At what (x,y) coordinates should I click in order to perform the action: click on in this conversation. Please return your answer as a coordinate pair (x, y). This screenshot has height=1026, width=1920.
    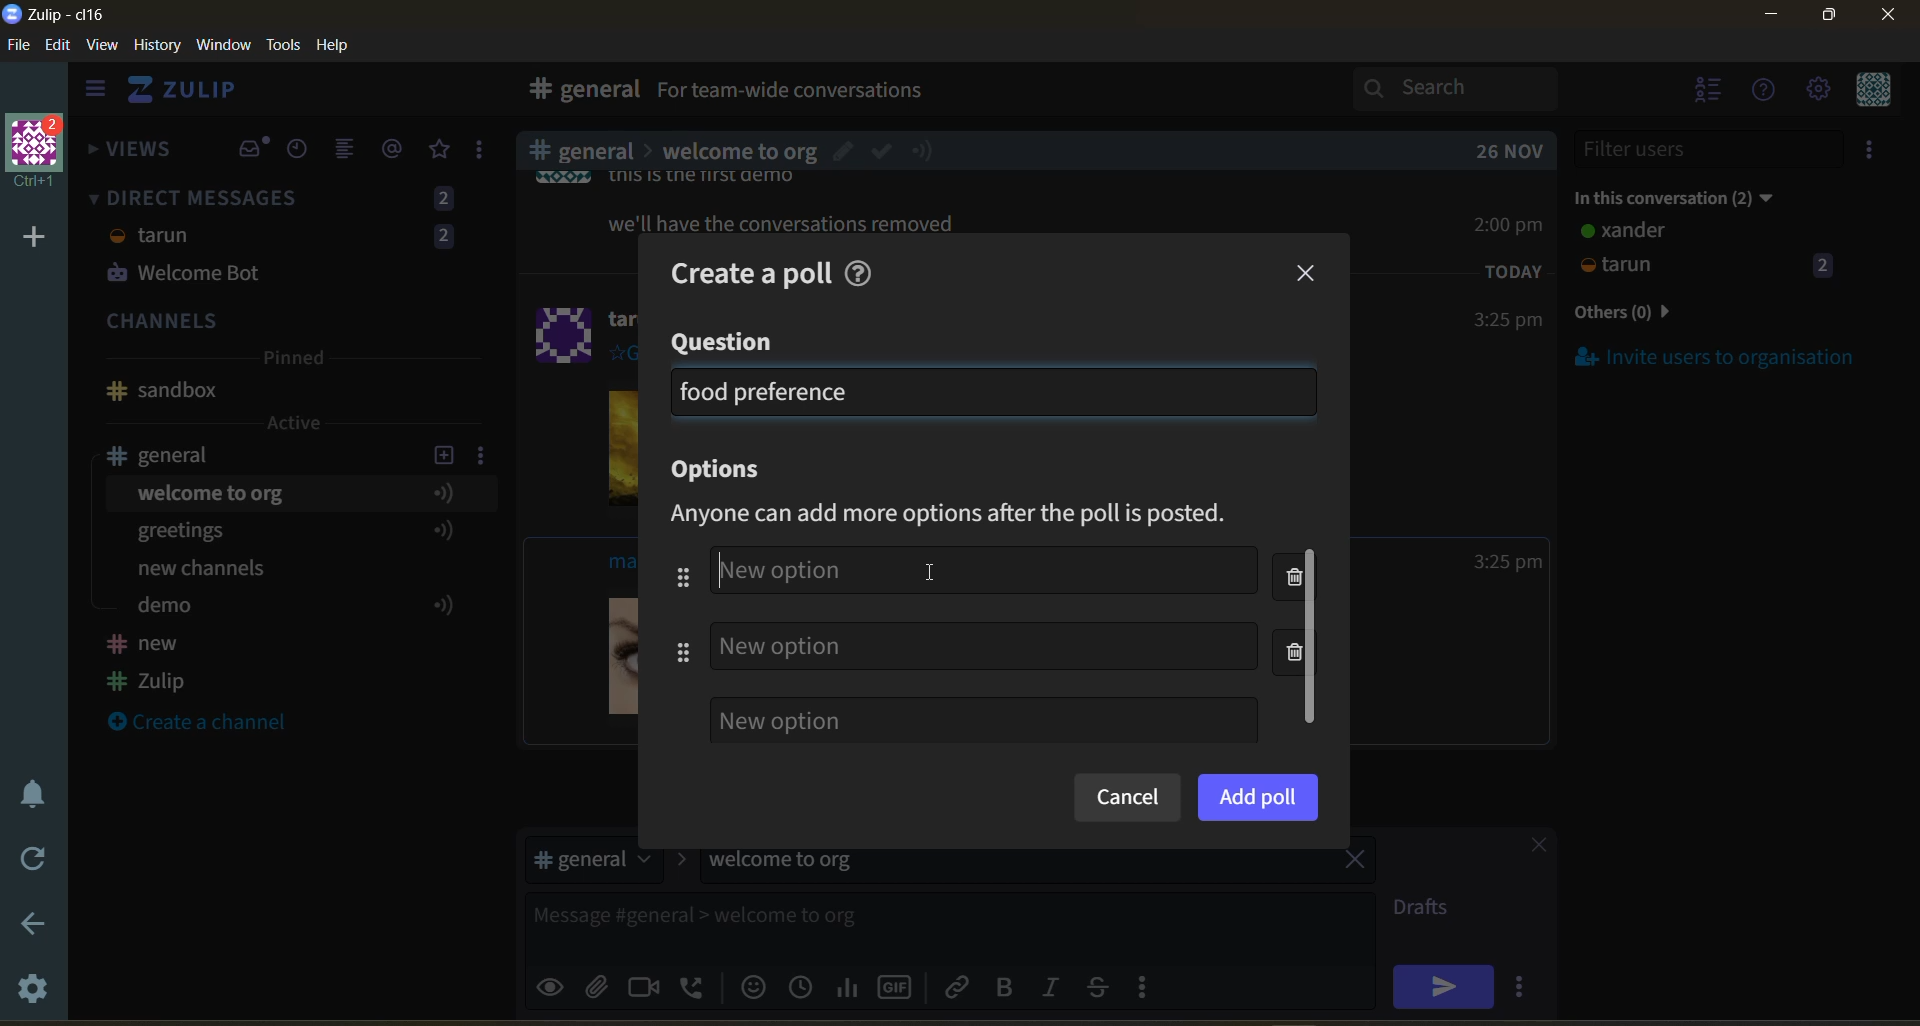
    Looking at the image, I should click on (1695, 194).